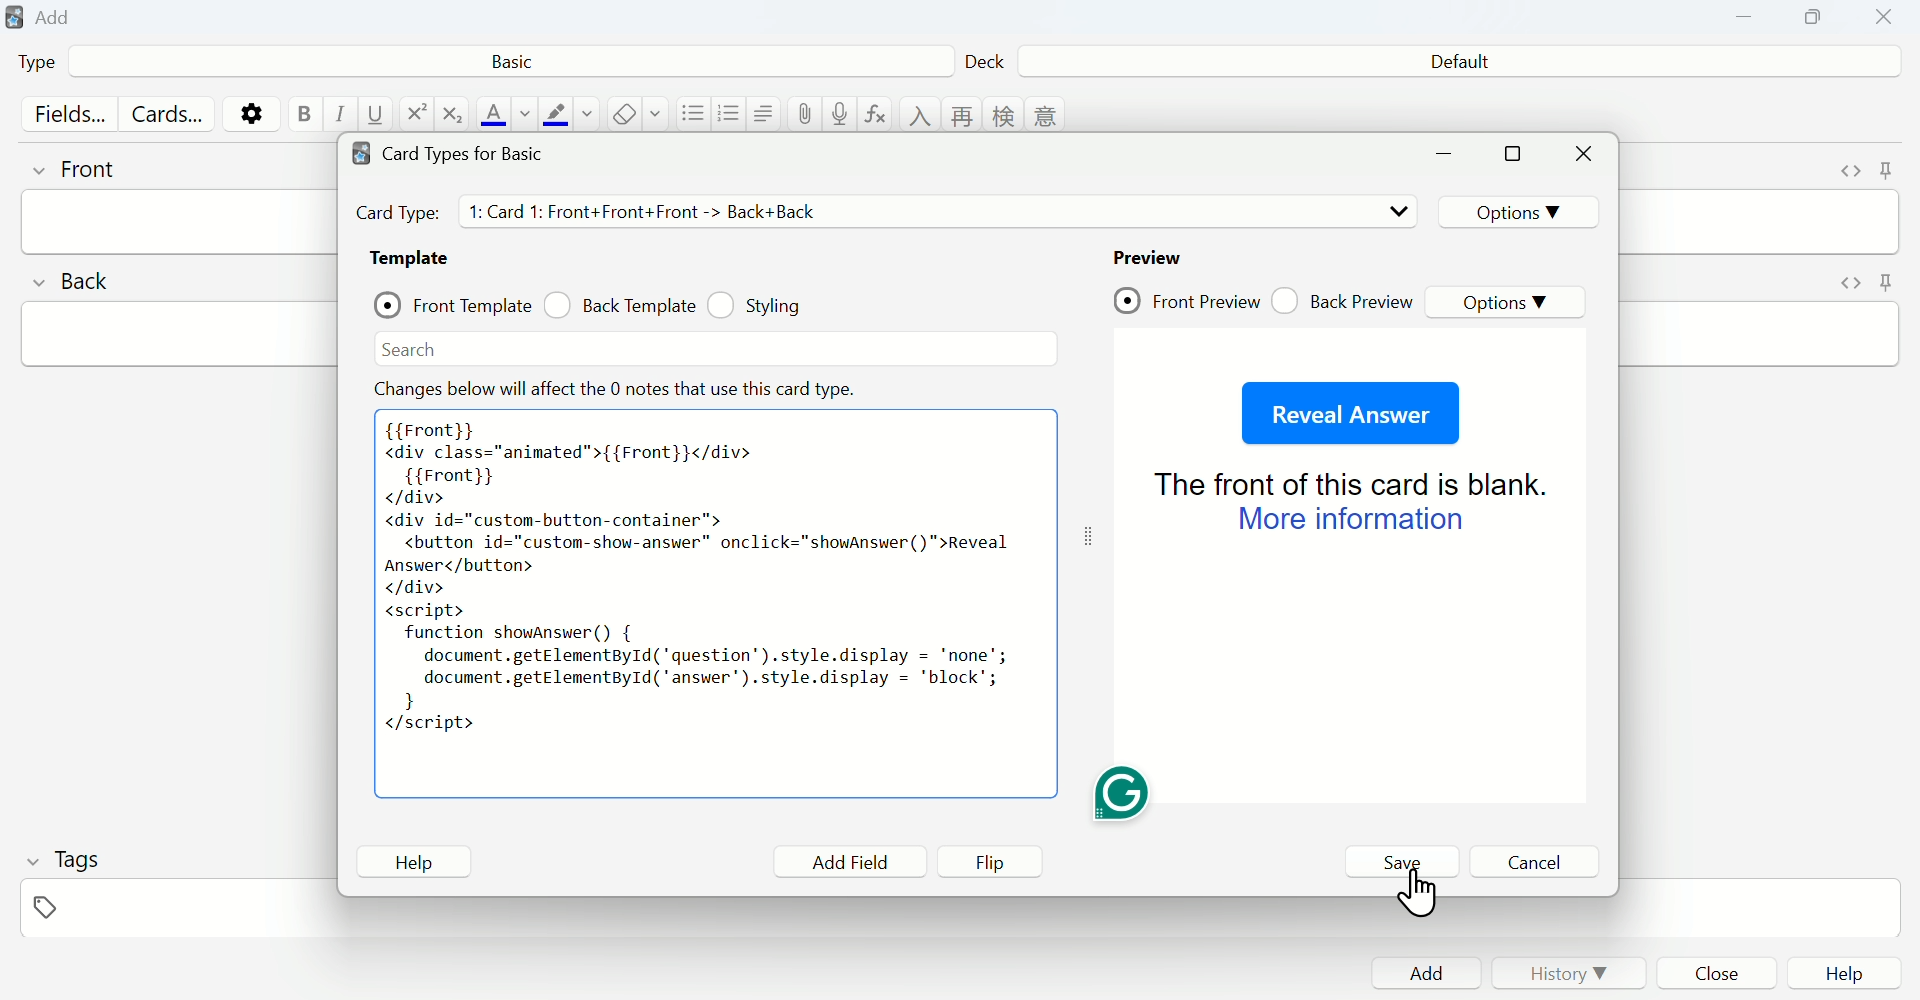  I want to click on bold text, so click(303, 114).